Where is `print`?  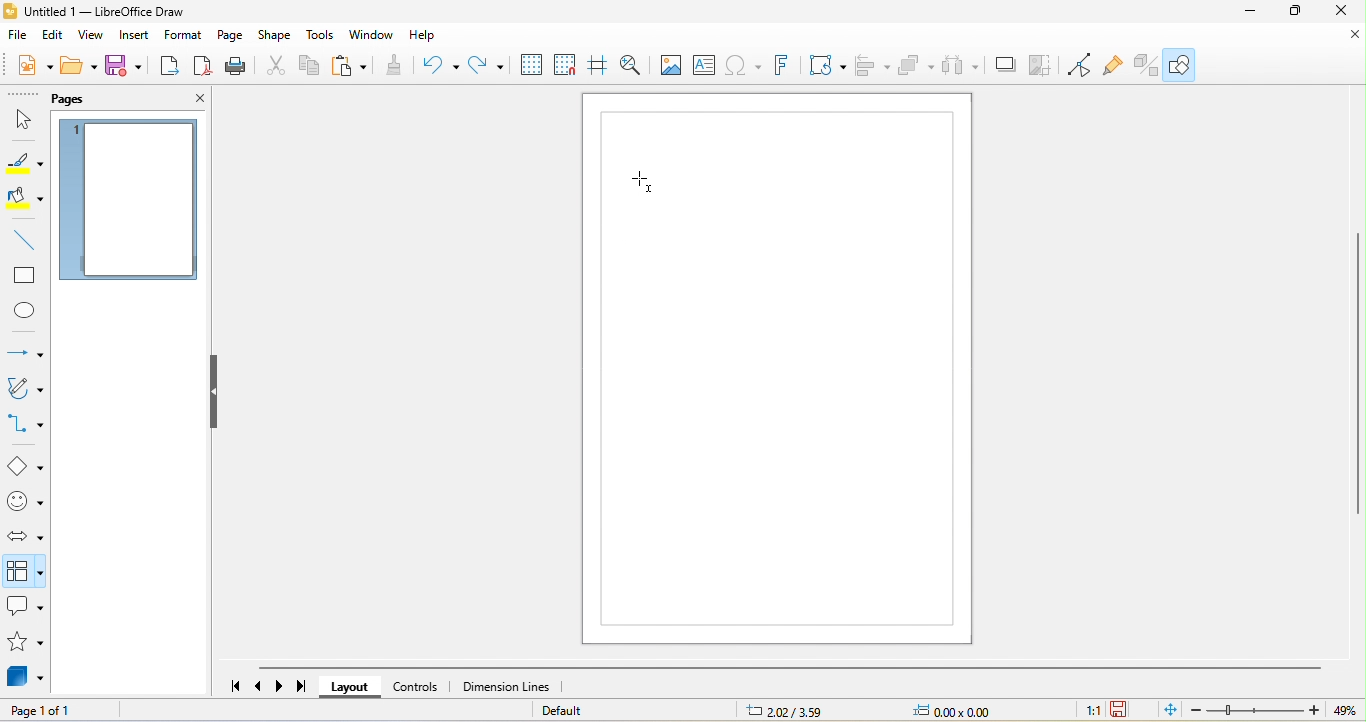 print is located at coordinates (240, 68).